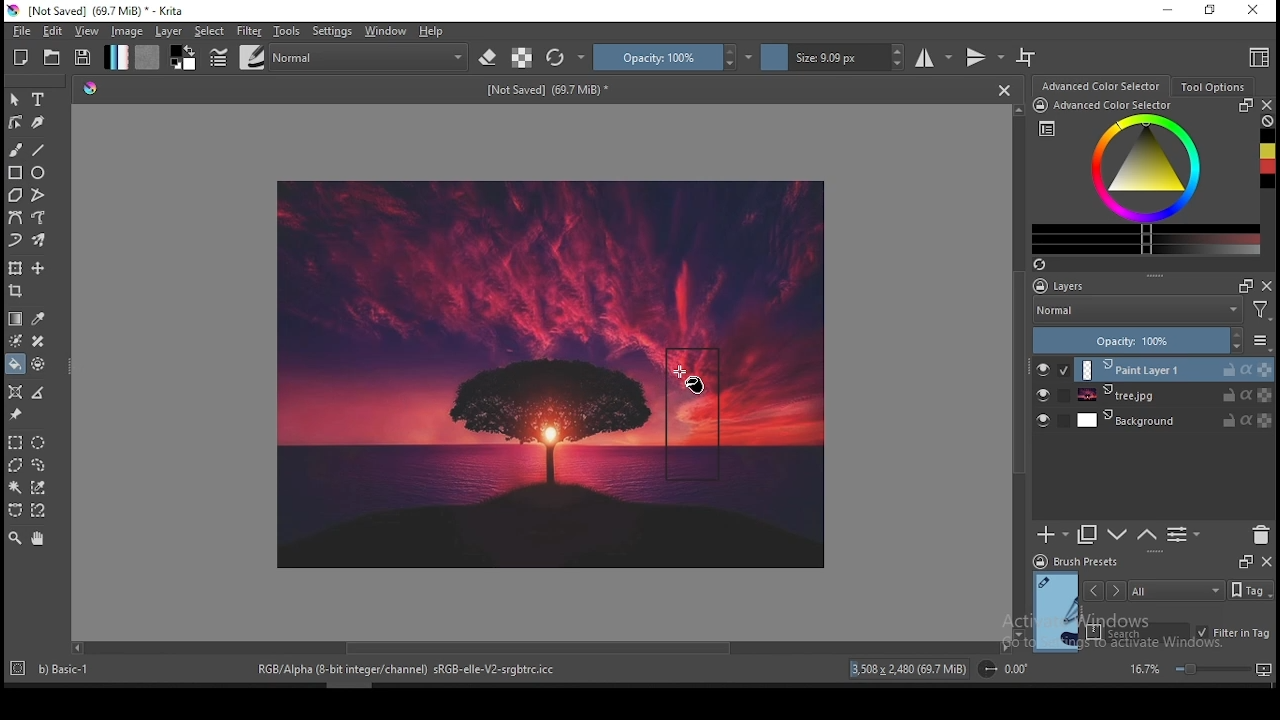 This screenshot has width=1280, height=720. I want to click on Scroll Bar, so click(1017, 372).